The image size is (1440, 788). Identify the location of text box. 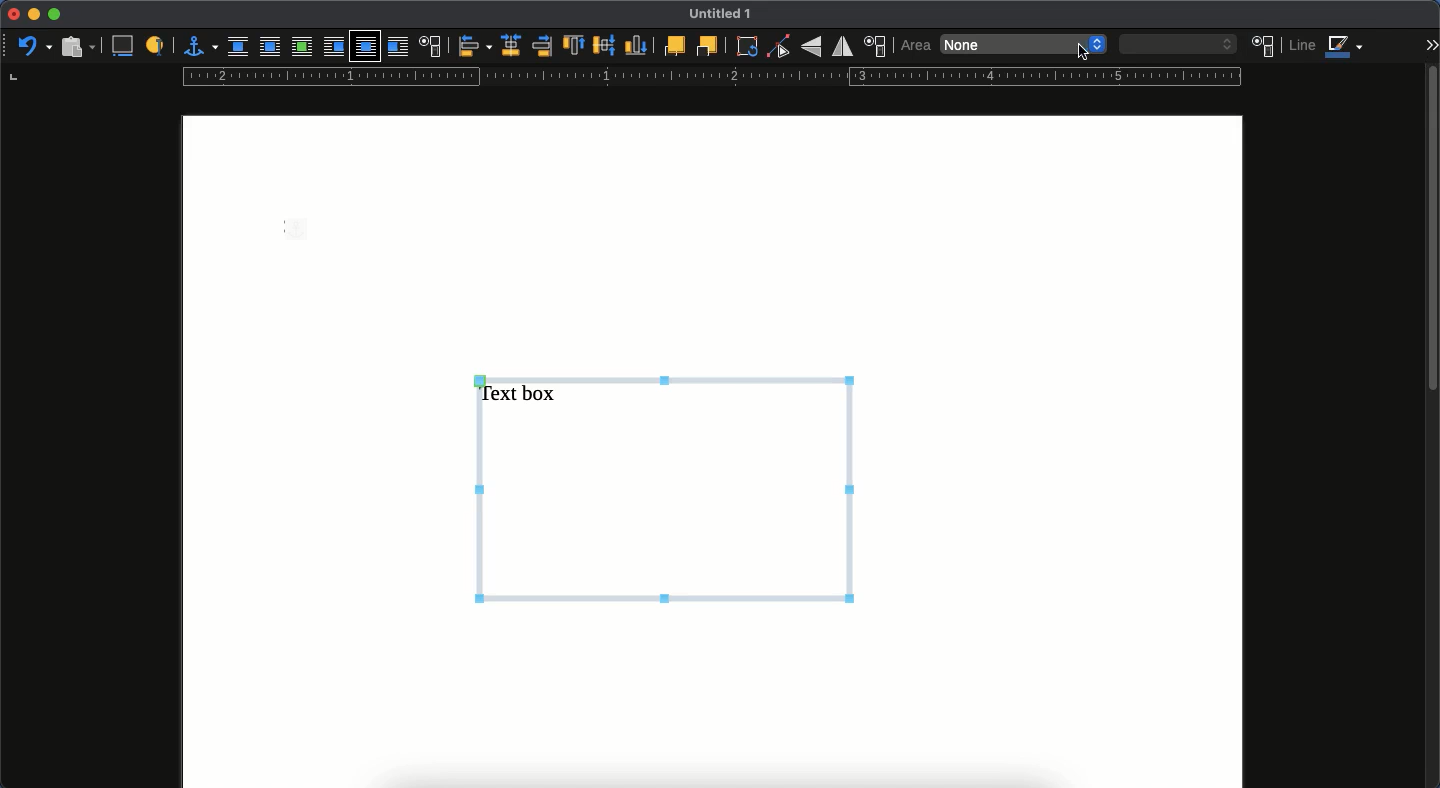
(667, 486).